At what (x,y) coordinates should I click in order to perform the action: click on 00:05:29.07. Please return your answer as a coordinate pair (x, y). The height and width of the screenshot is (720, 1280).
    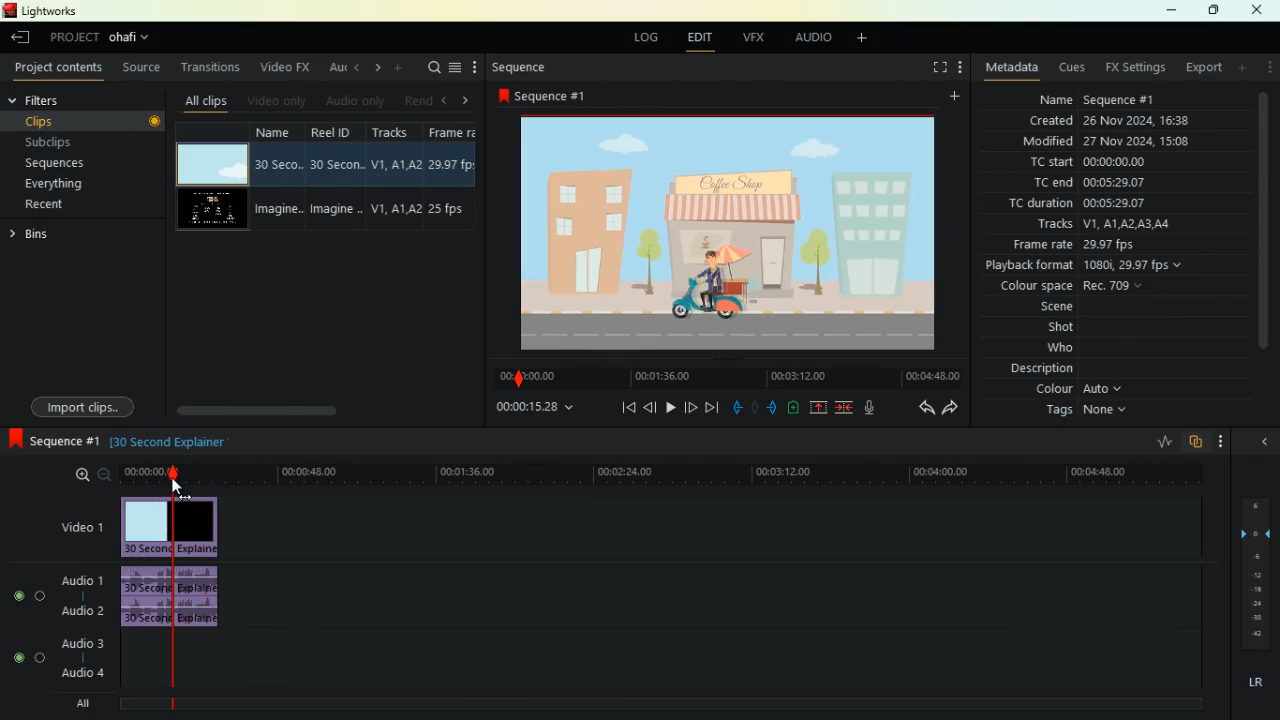
    Looking at the image, I should click on (1121, 203).